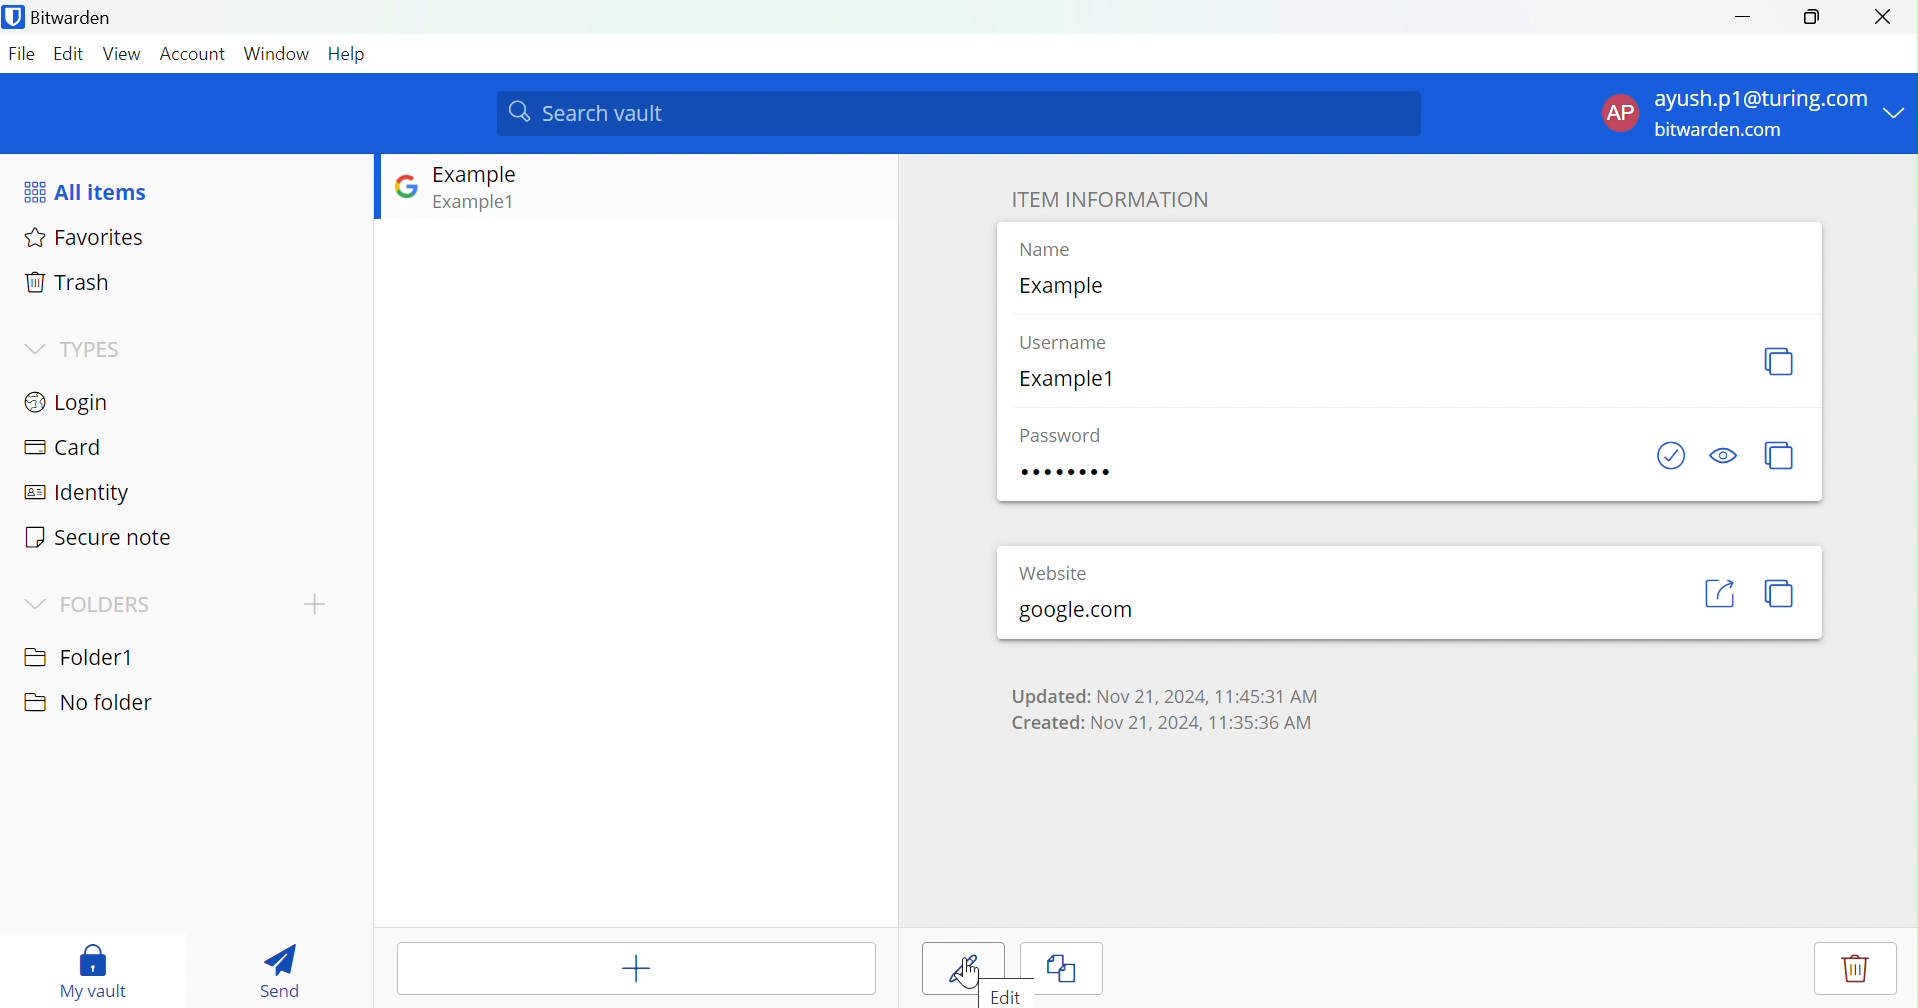  Describe the element at coordinates (1080, 971) in the screenshot. I see `Cancel` at that location.